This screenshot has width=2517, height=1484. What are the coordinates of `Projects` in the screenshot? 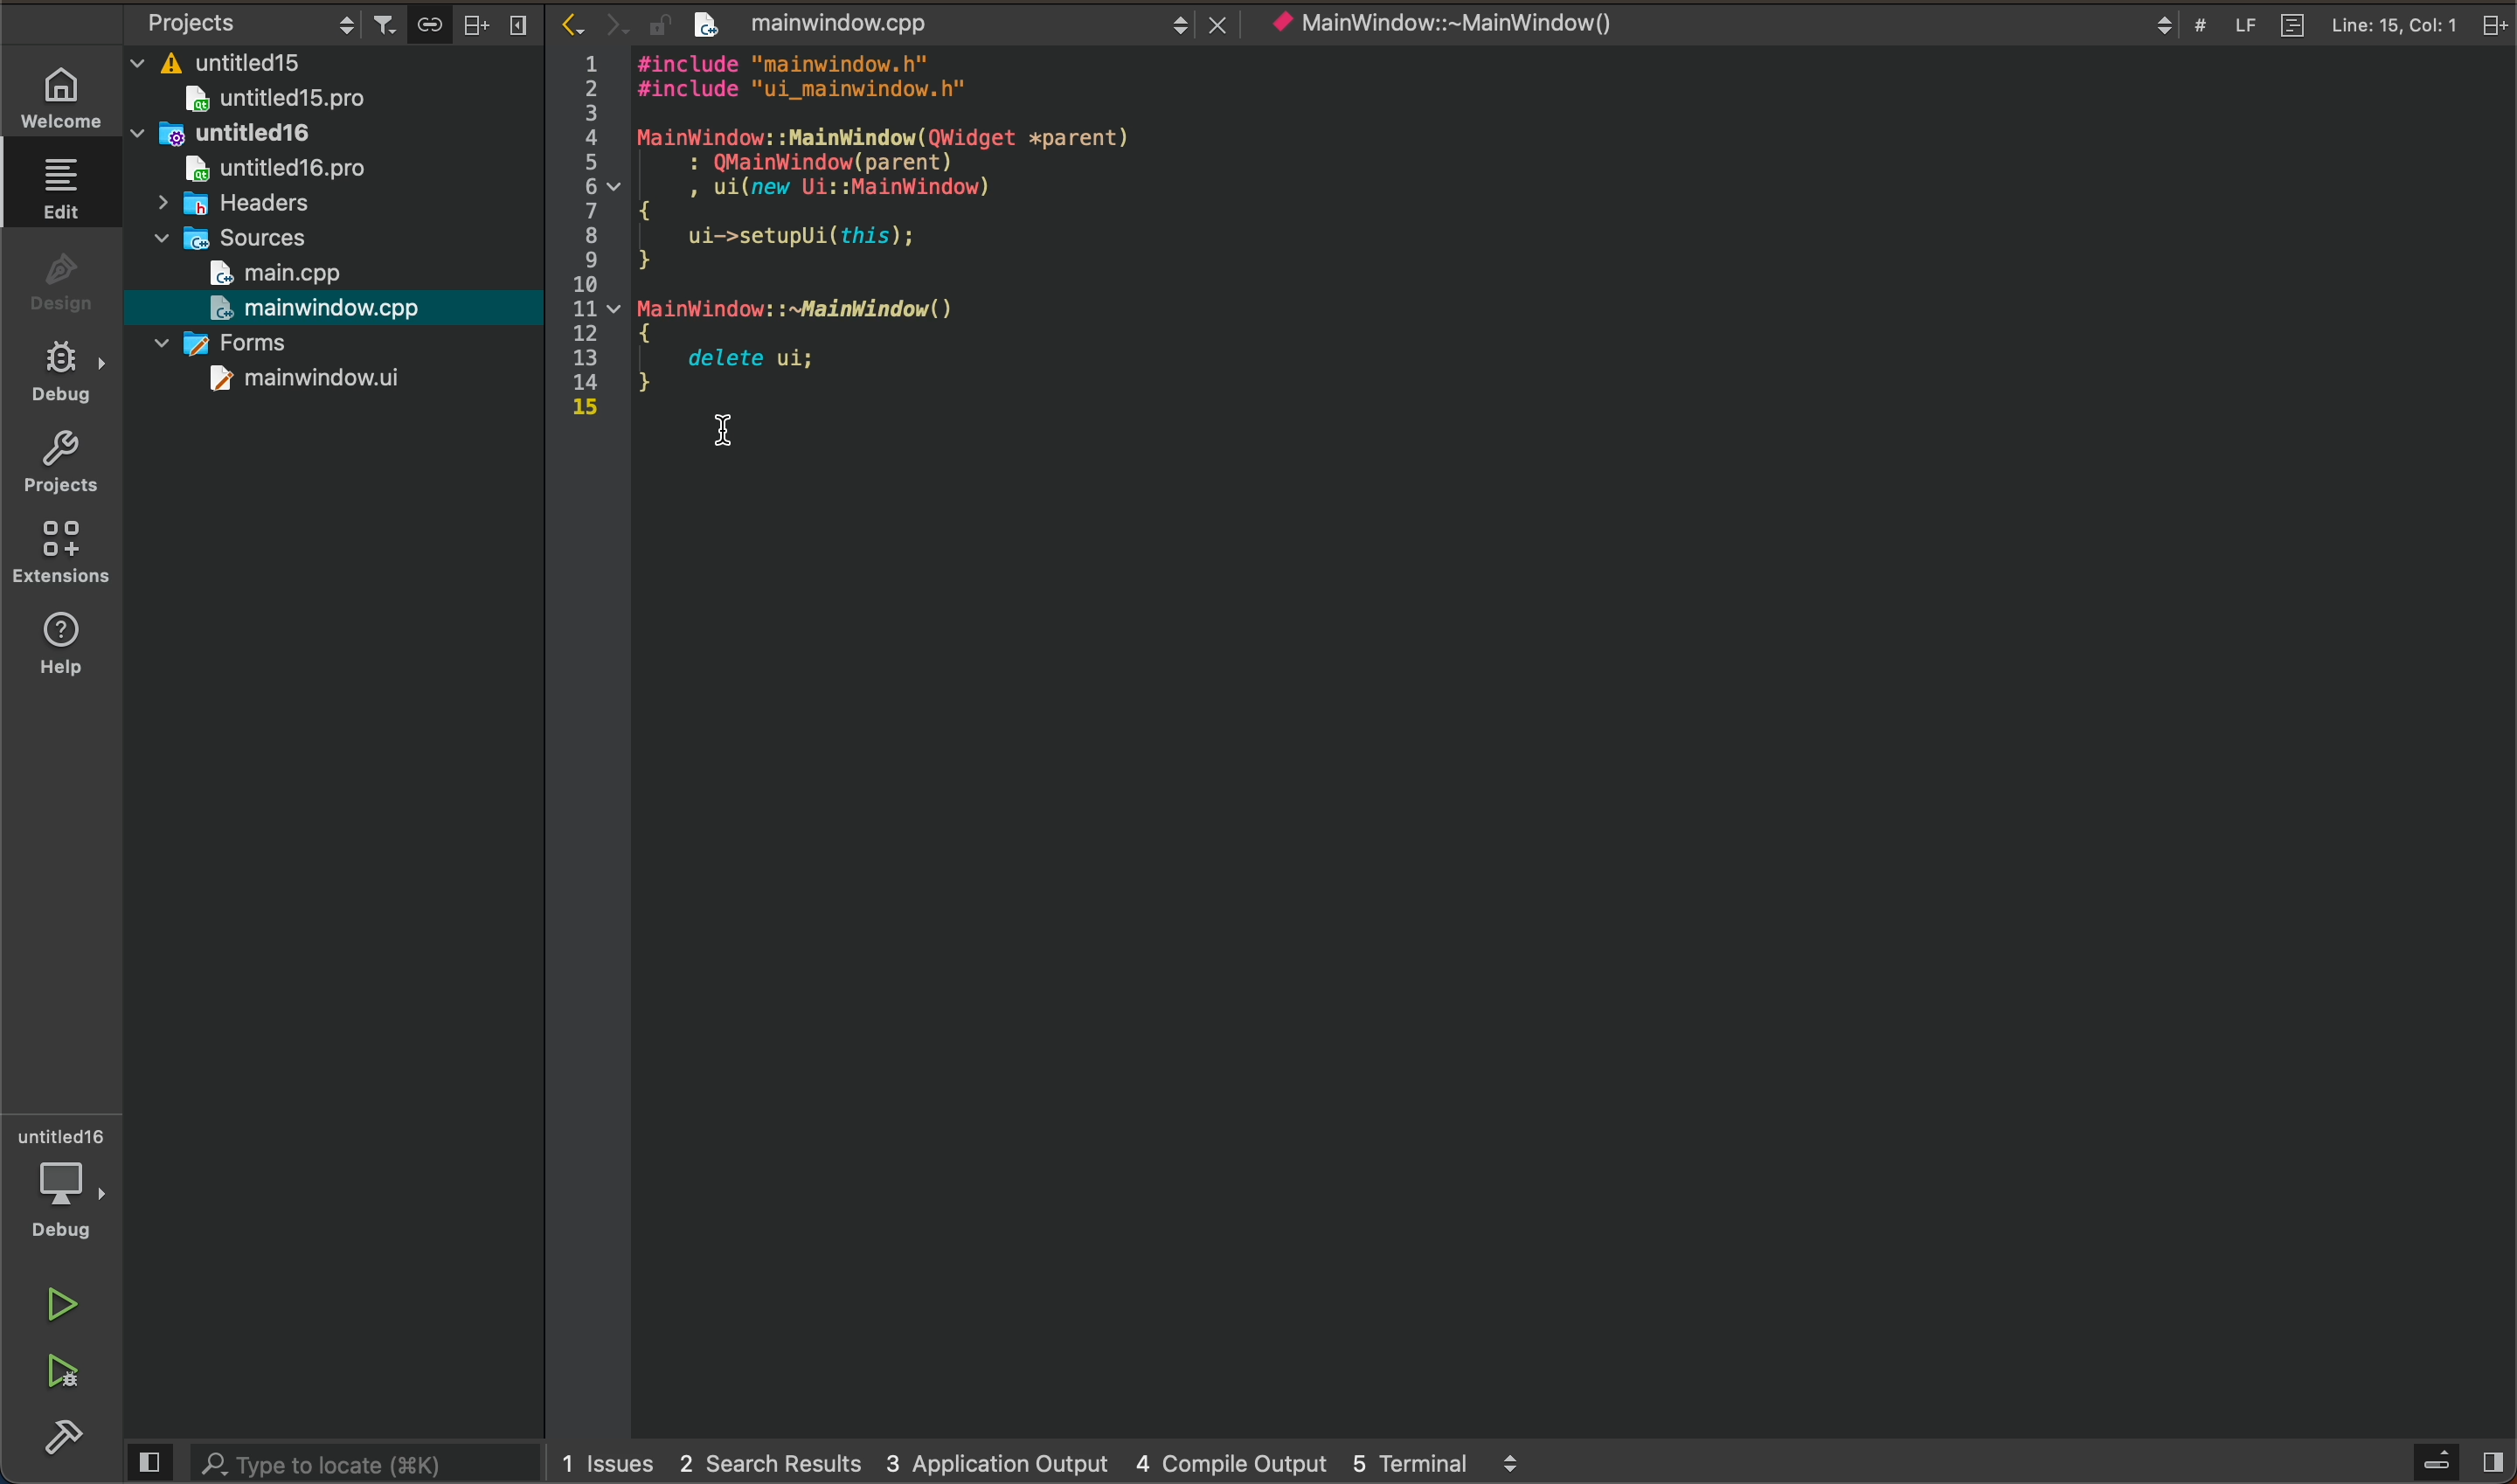 It's located at (232, 22).